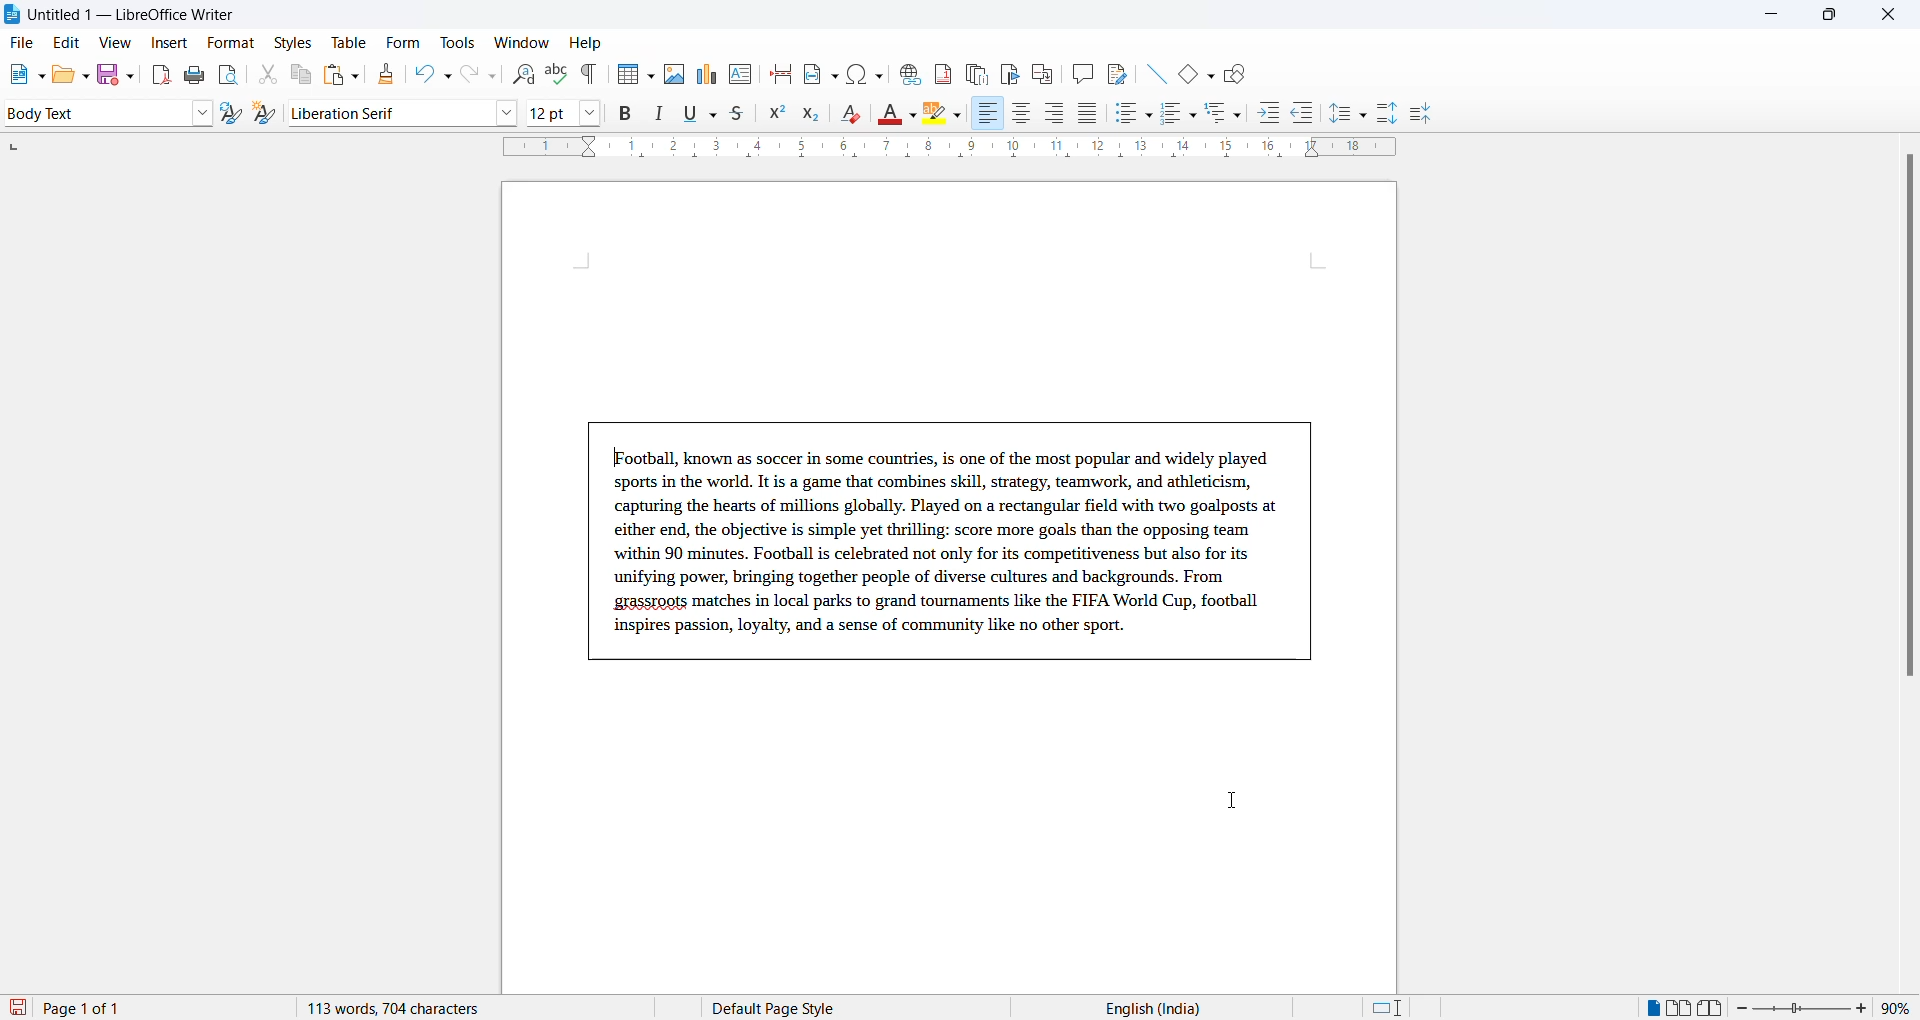 This screenshot has height=1020, width=1920. Describe the element at coordinates (1715, 1008) in the screenshot. I see `book view` at that location.